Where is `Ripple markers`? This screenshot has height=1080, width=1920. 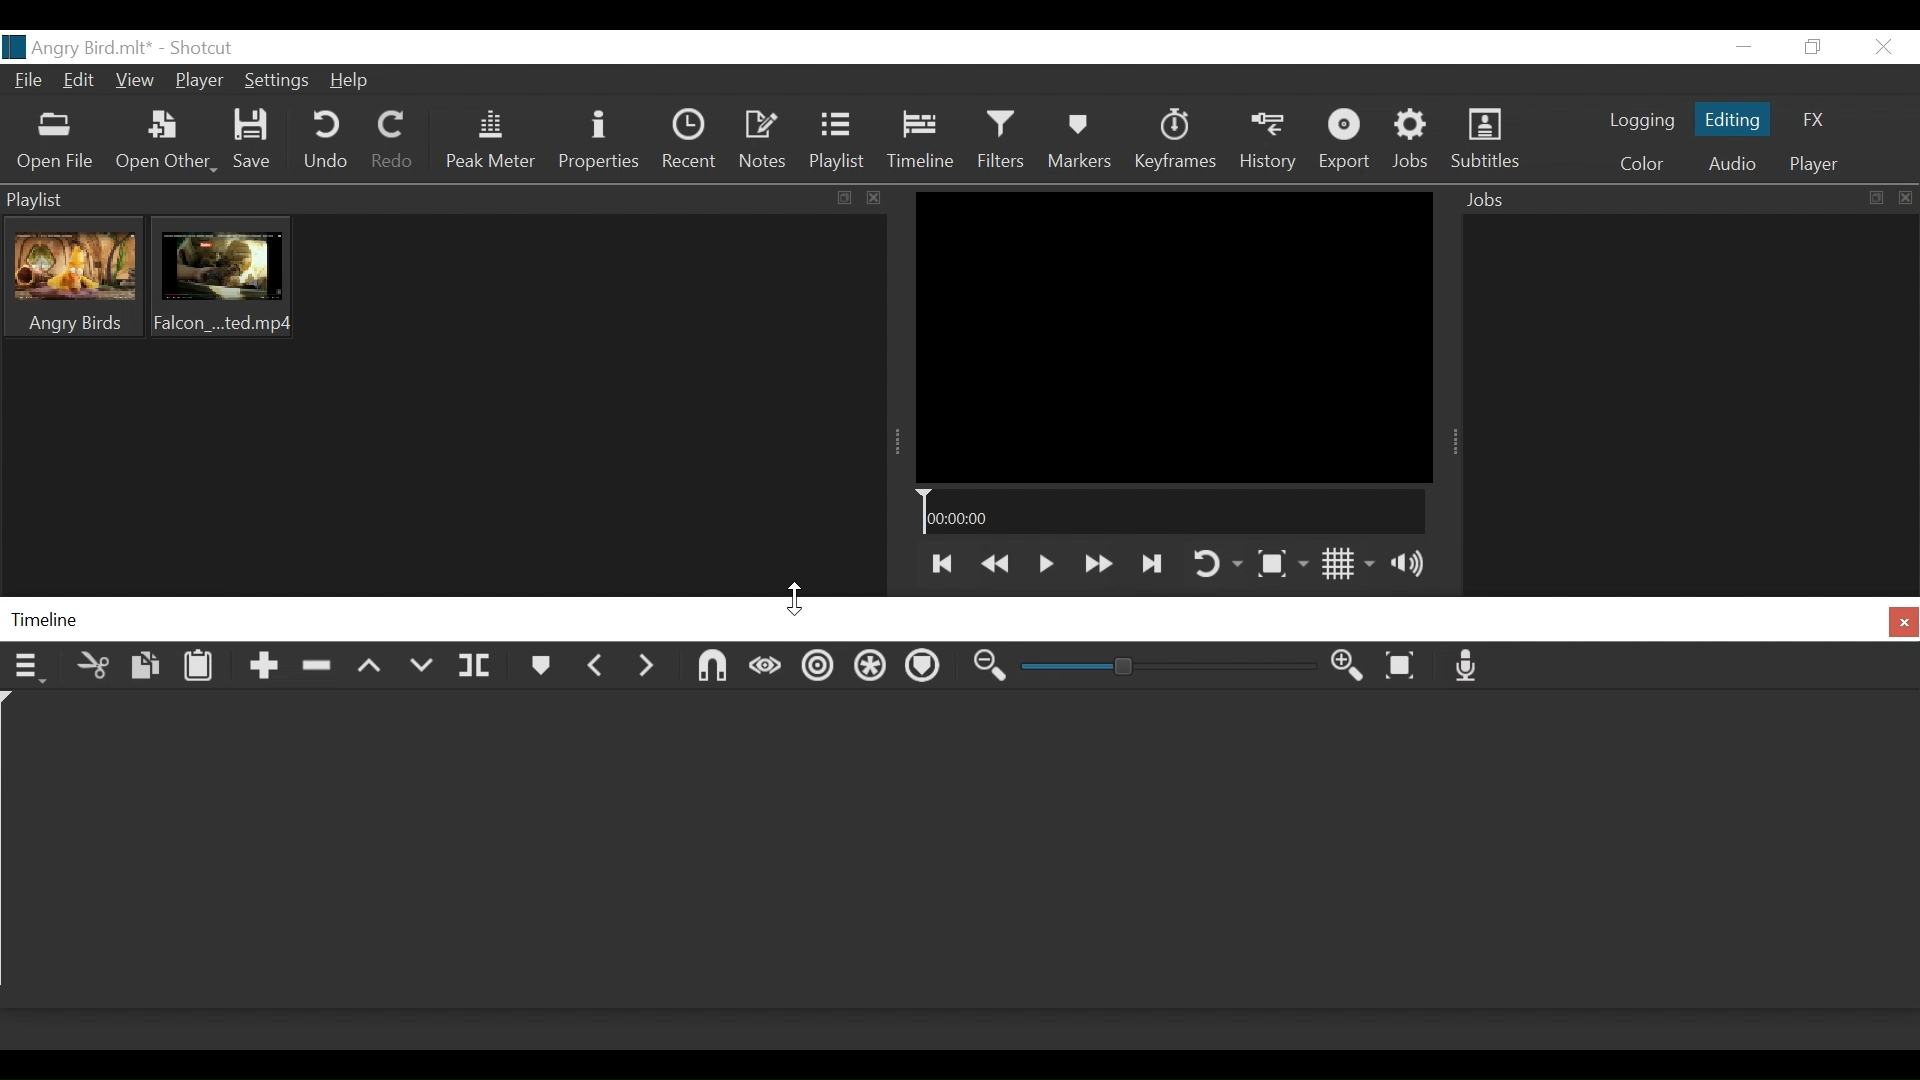 Ripple markers is located at coordinates (929, 668).